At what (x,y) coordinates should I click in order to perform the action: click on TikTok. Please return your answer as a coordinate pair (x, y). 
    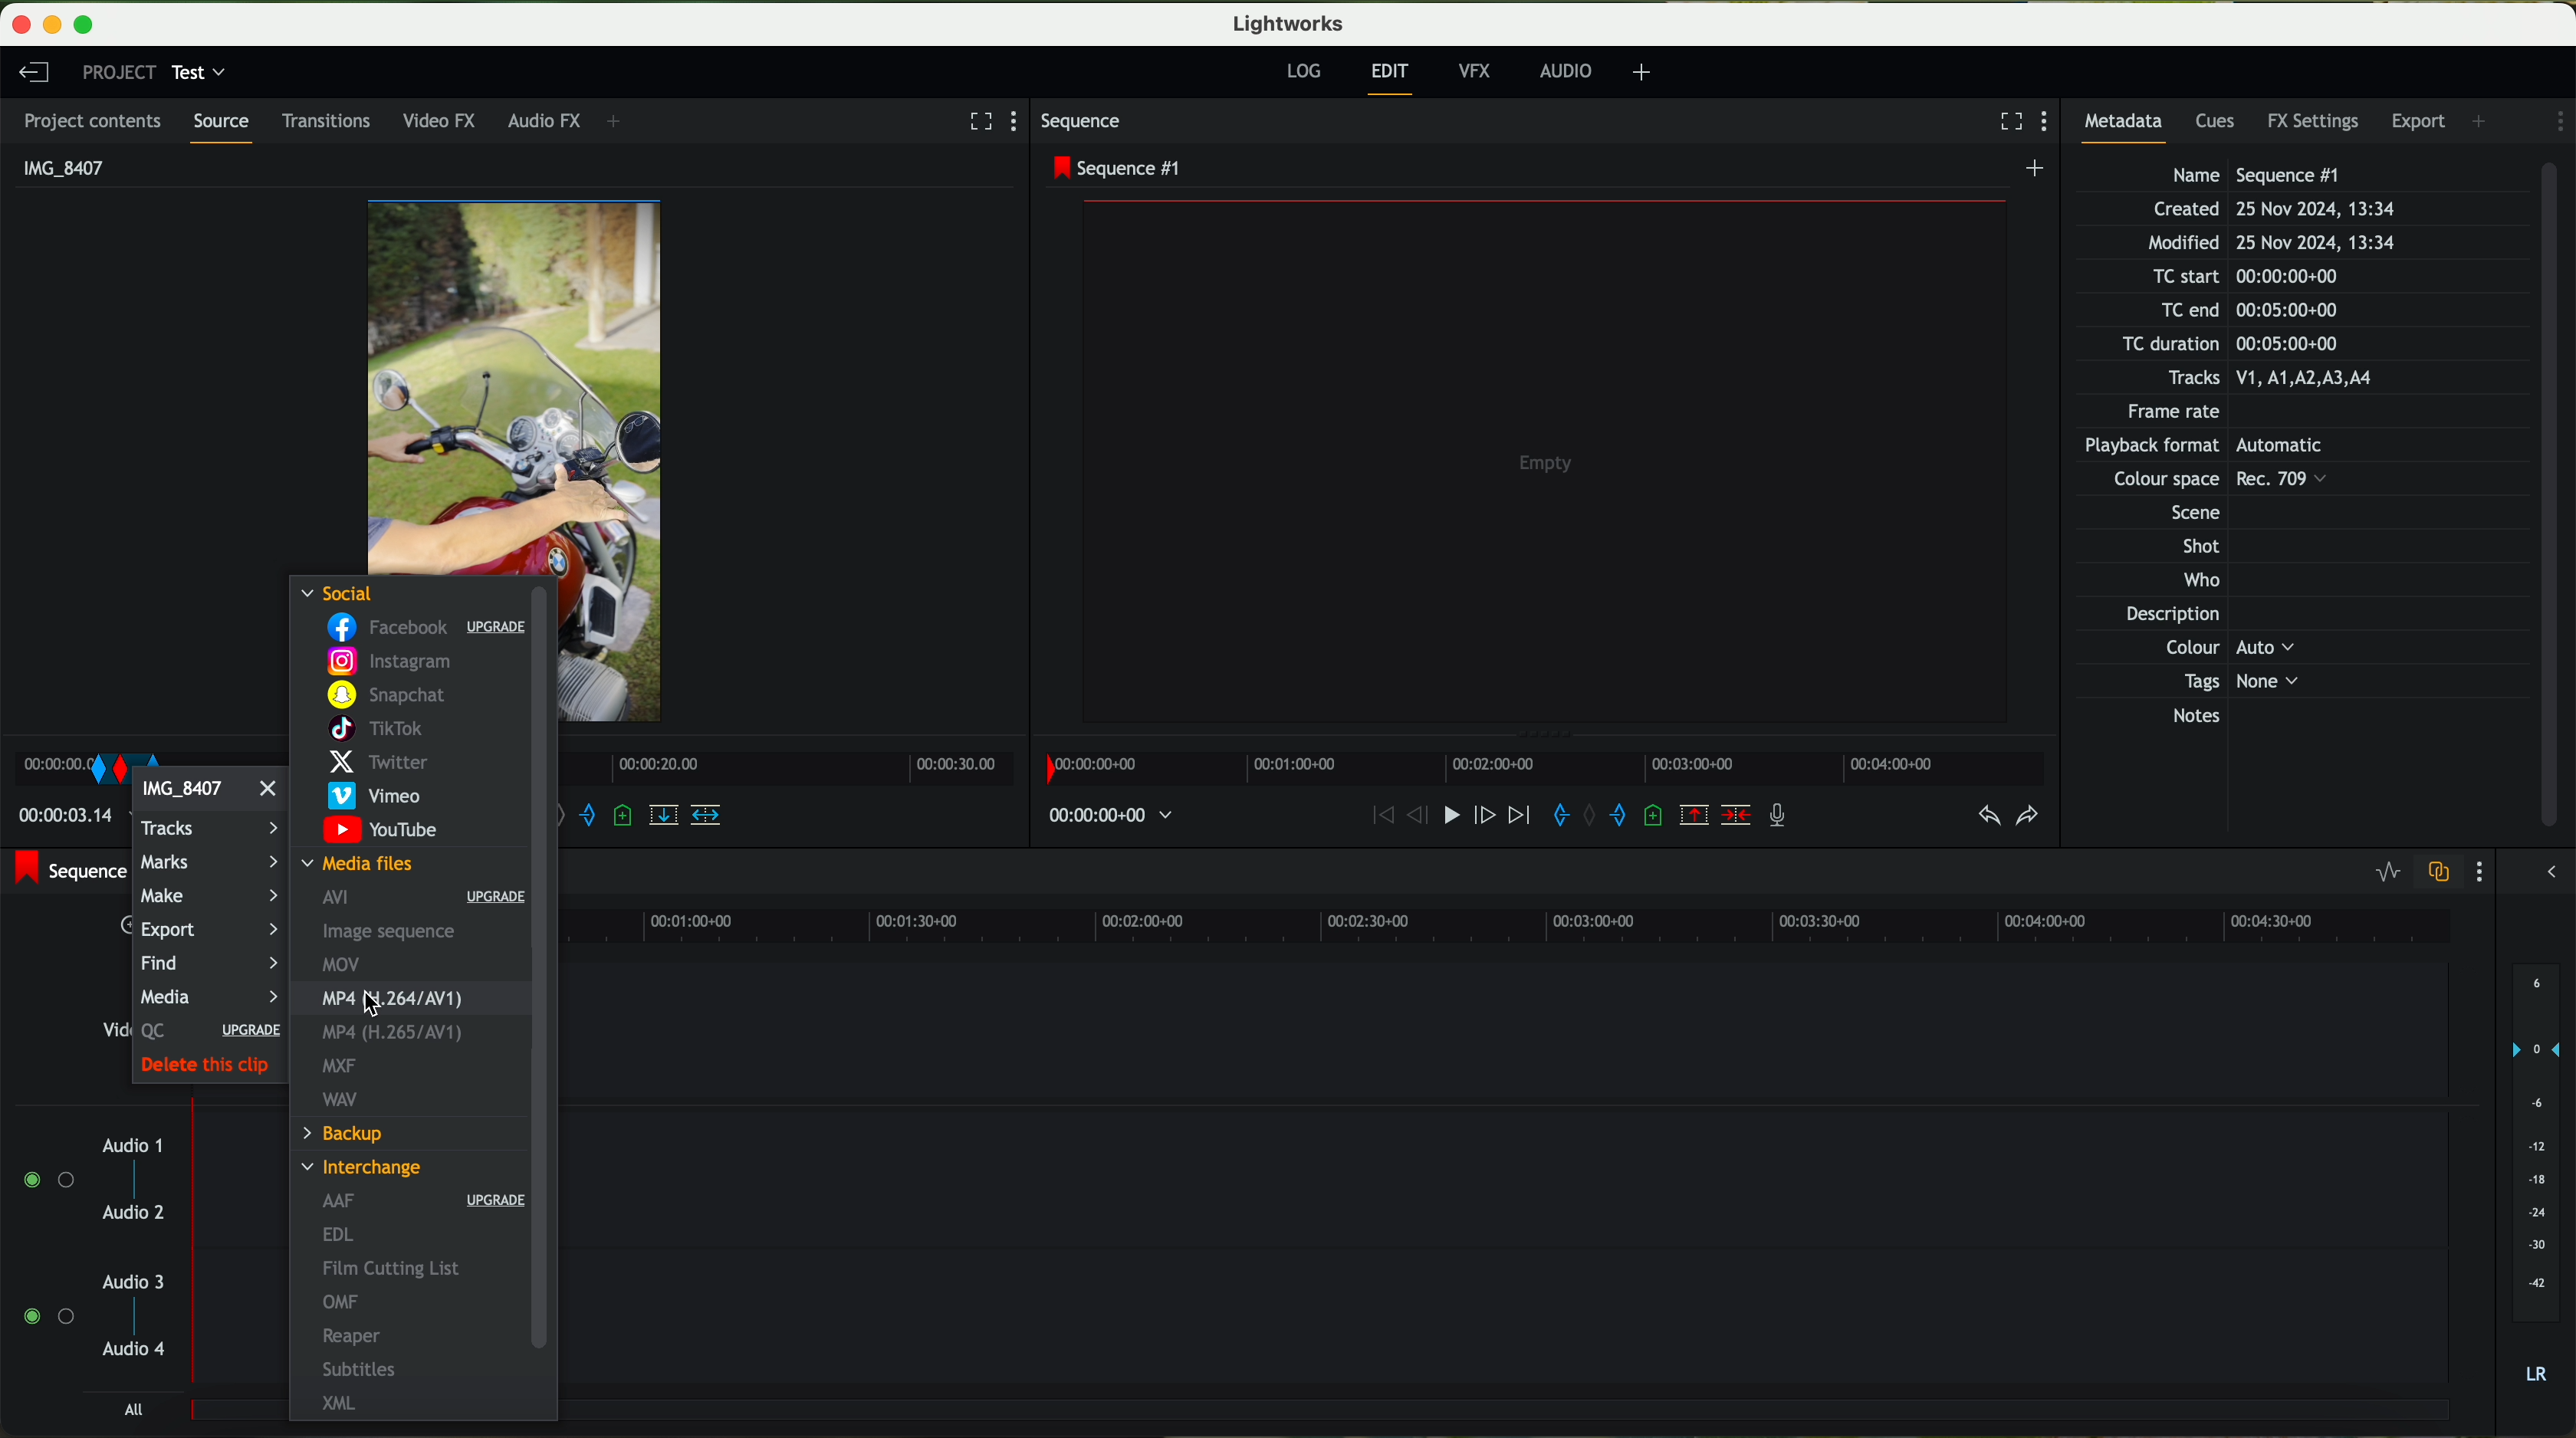
    Looking at the image, I should click on (370, 733).